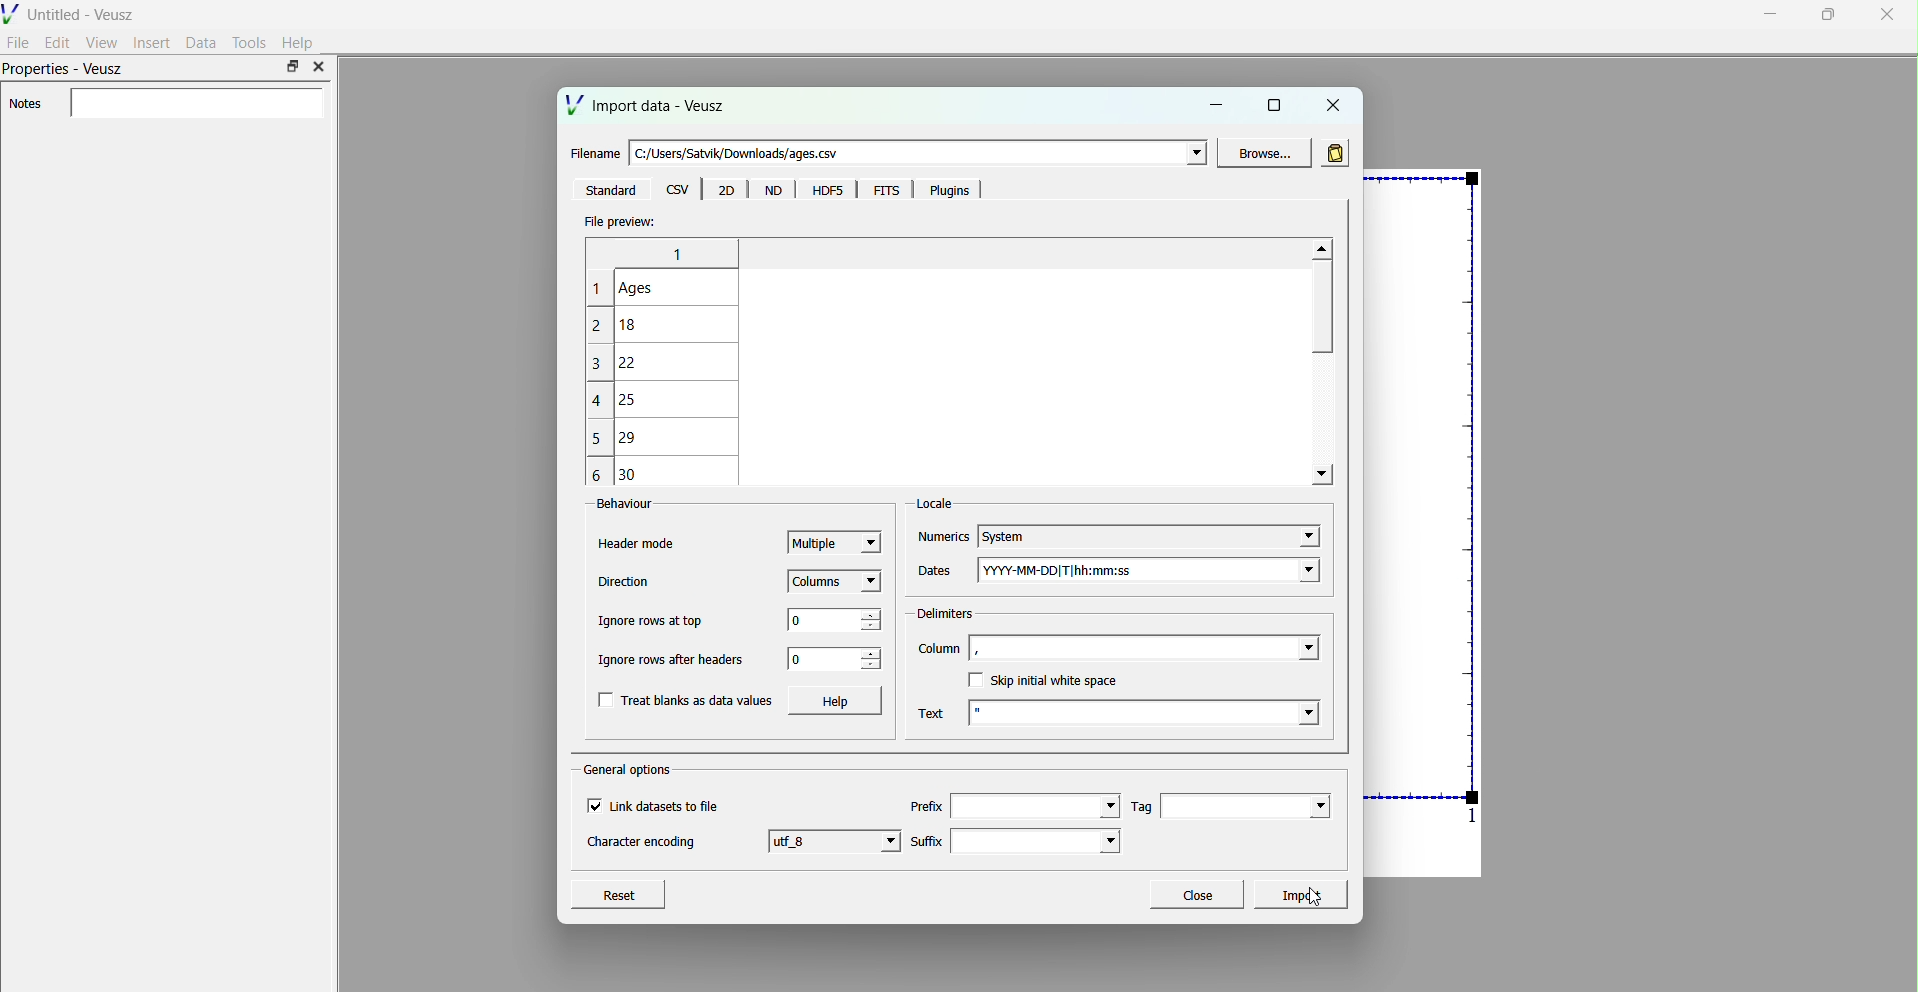  Describe the element at coordinates (606, 701) in the screenshot. I see `checkbox` at that location.